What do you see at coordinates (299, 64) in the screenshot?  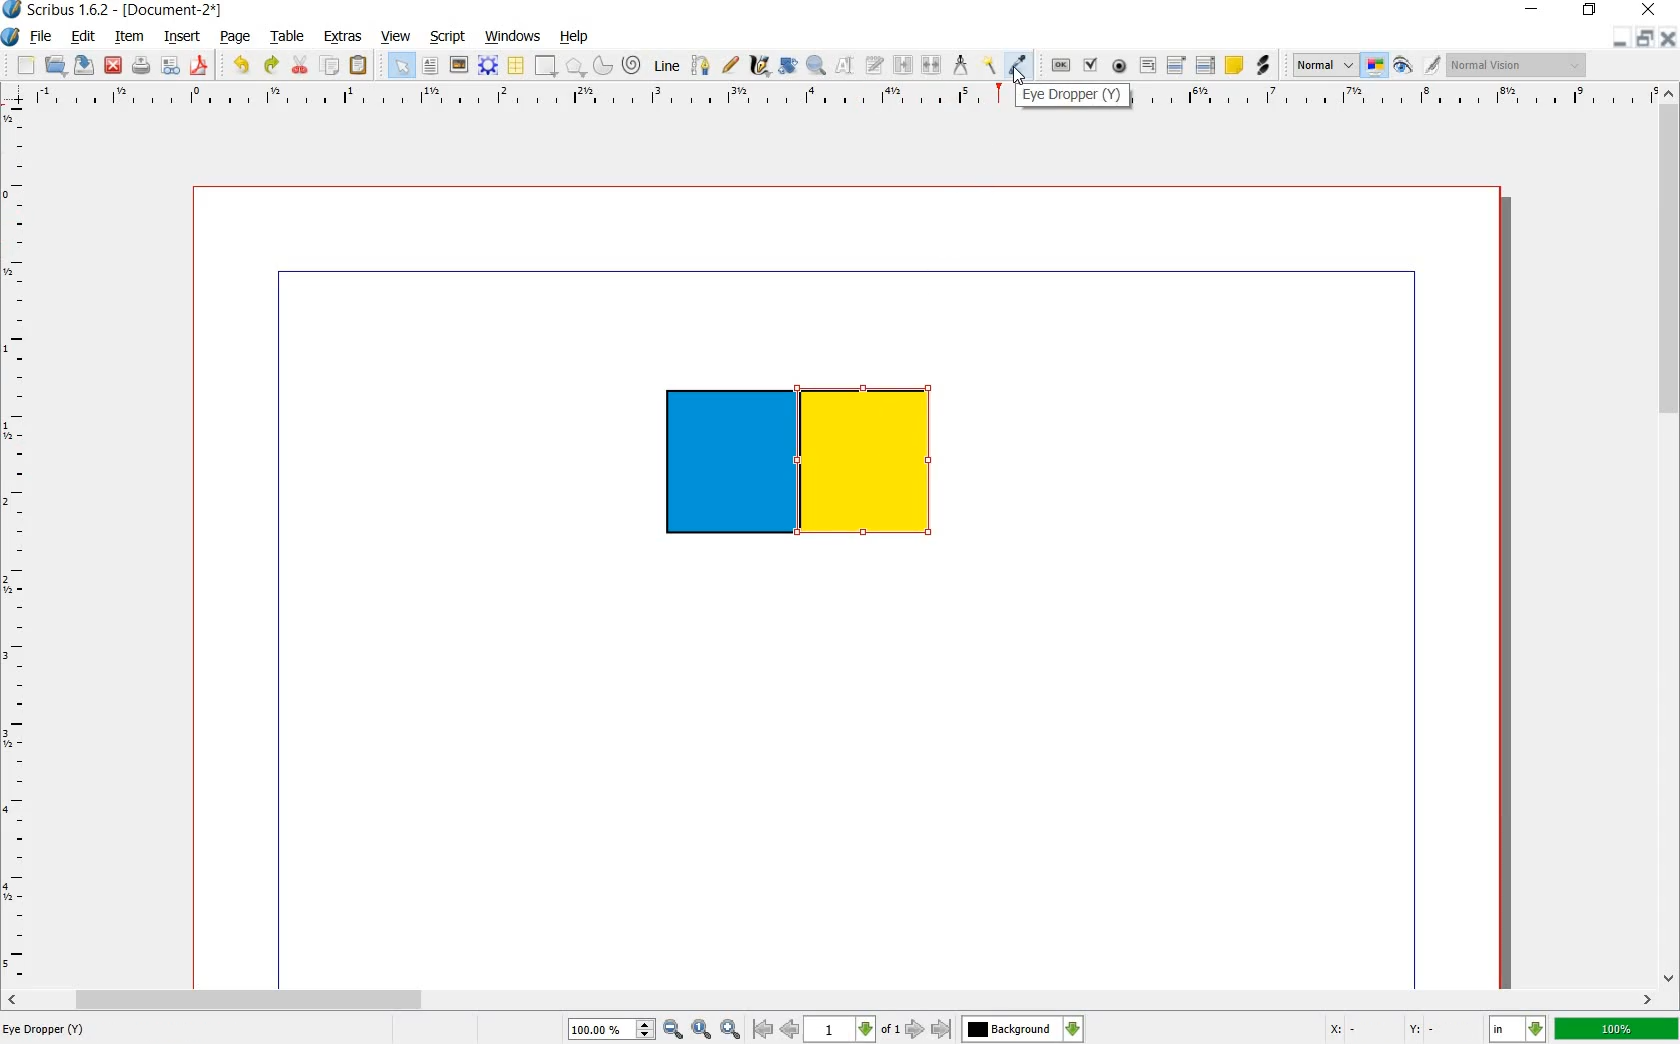 I see `cut` at bounding box center [299, 64].